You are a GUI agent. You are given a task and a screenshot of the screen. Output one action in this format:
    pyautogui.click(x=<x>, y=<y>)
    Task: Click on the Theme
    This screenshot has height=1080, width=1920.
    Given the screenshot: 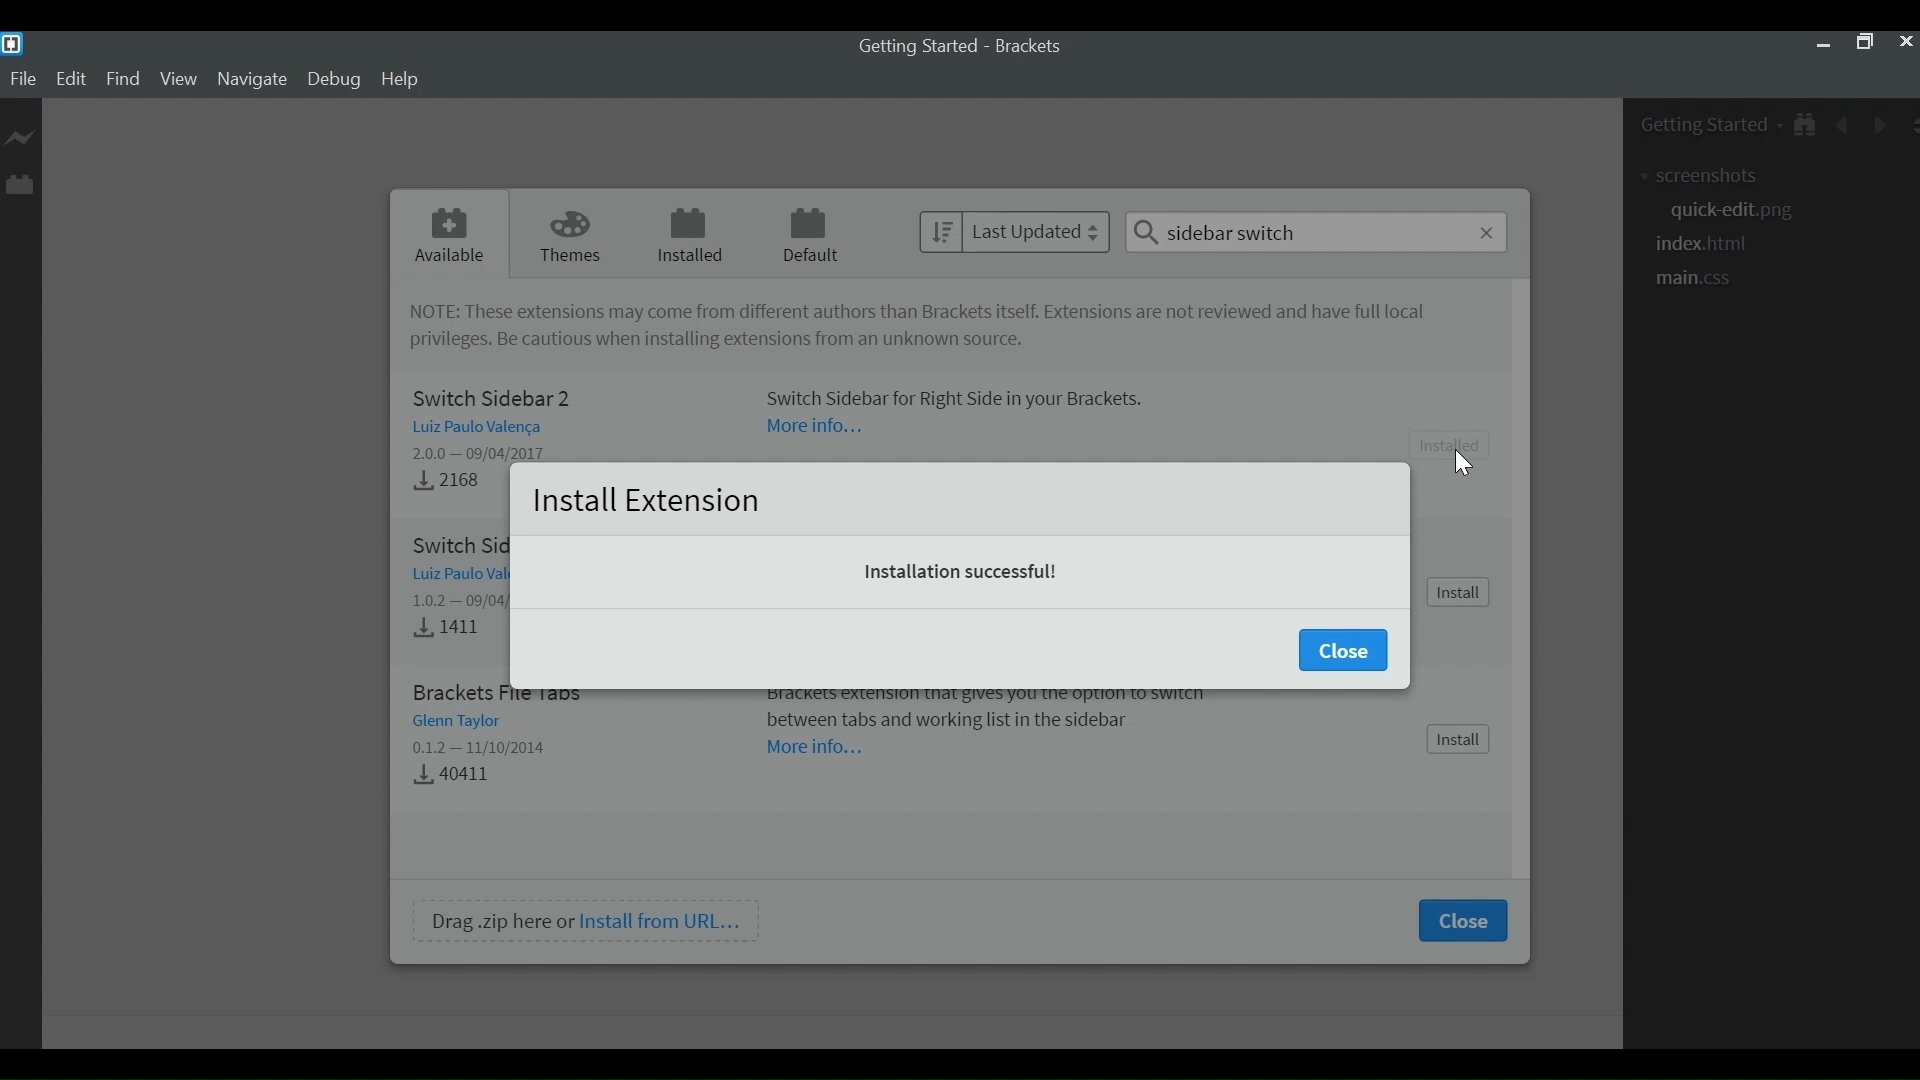 What is the action you would take?
    pyautogui.click(x=575, y=235)
    